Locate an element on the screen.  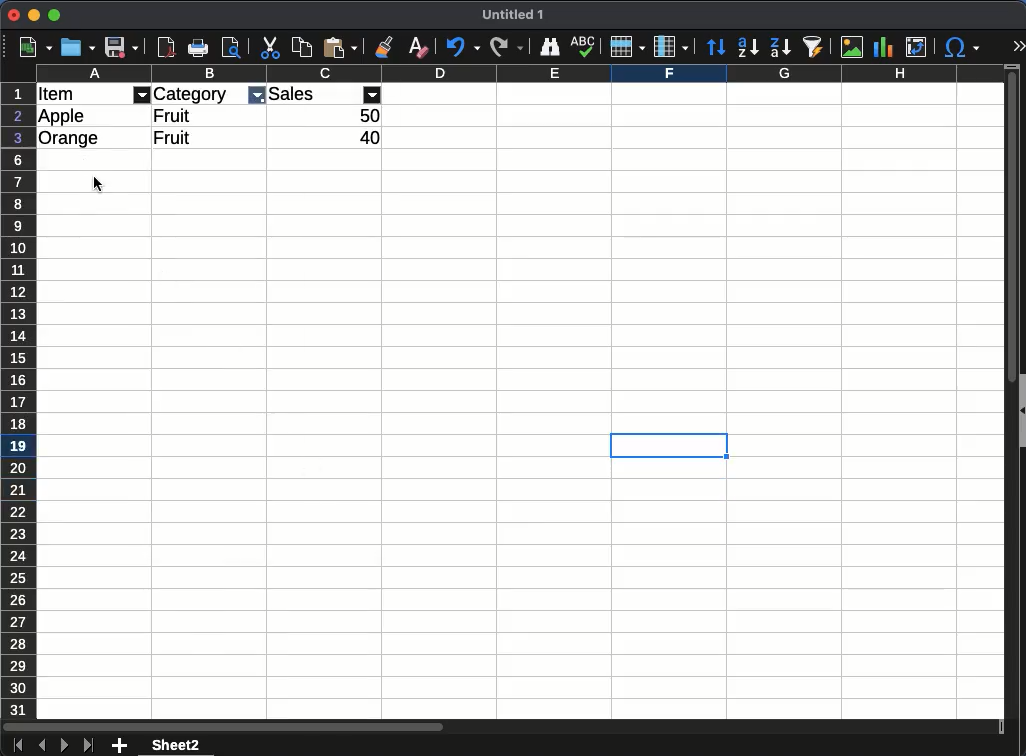
paste is located at coordinates (340, 48).